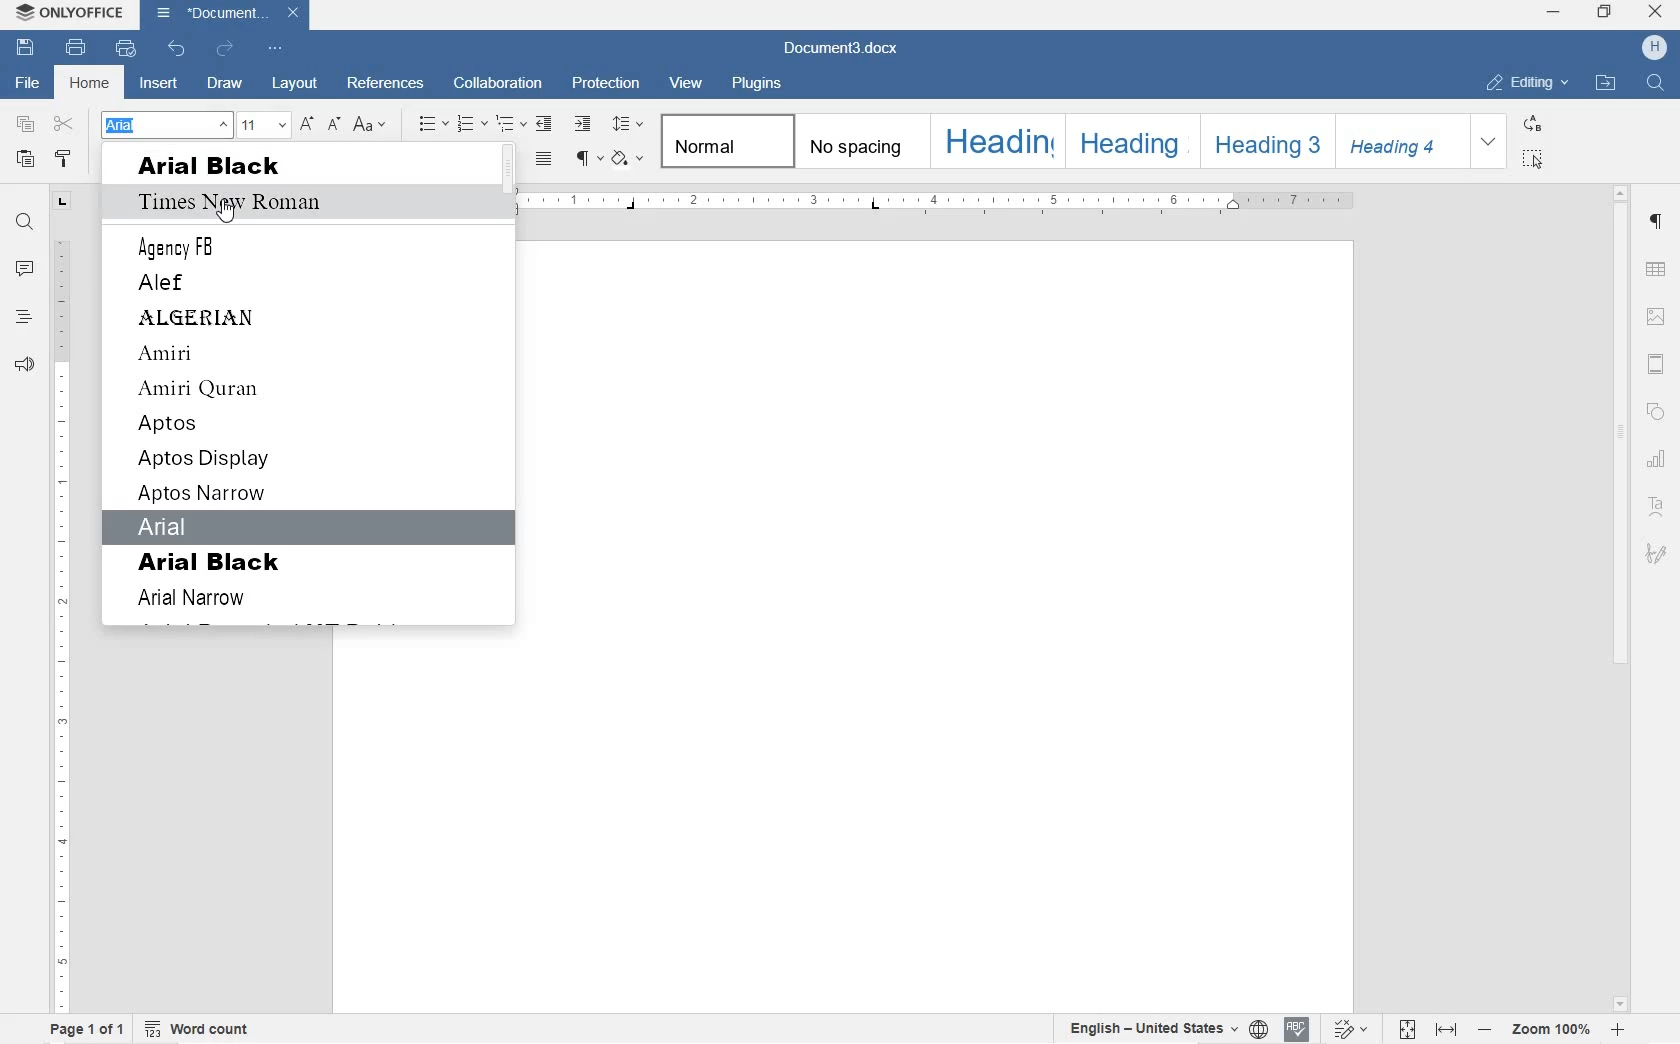  I want to click on alef, so click(181, 282).